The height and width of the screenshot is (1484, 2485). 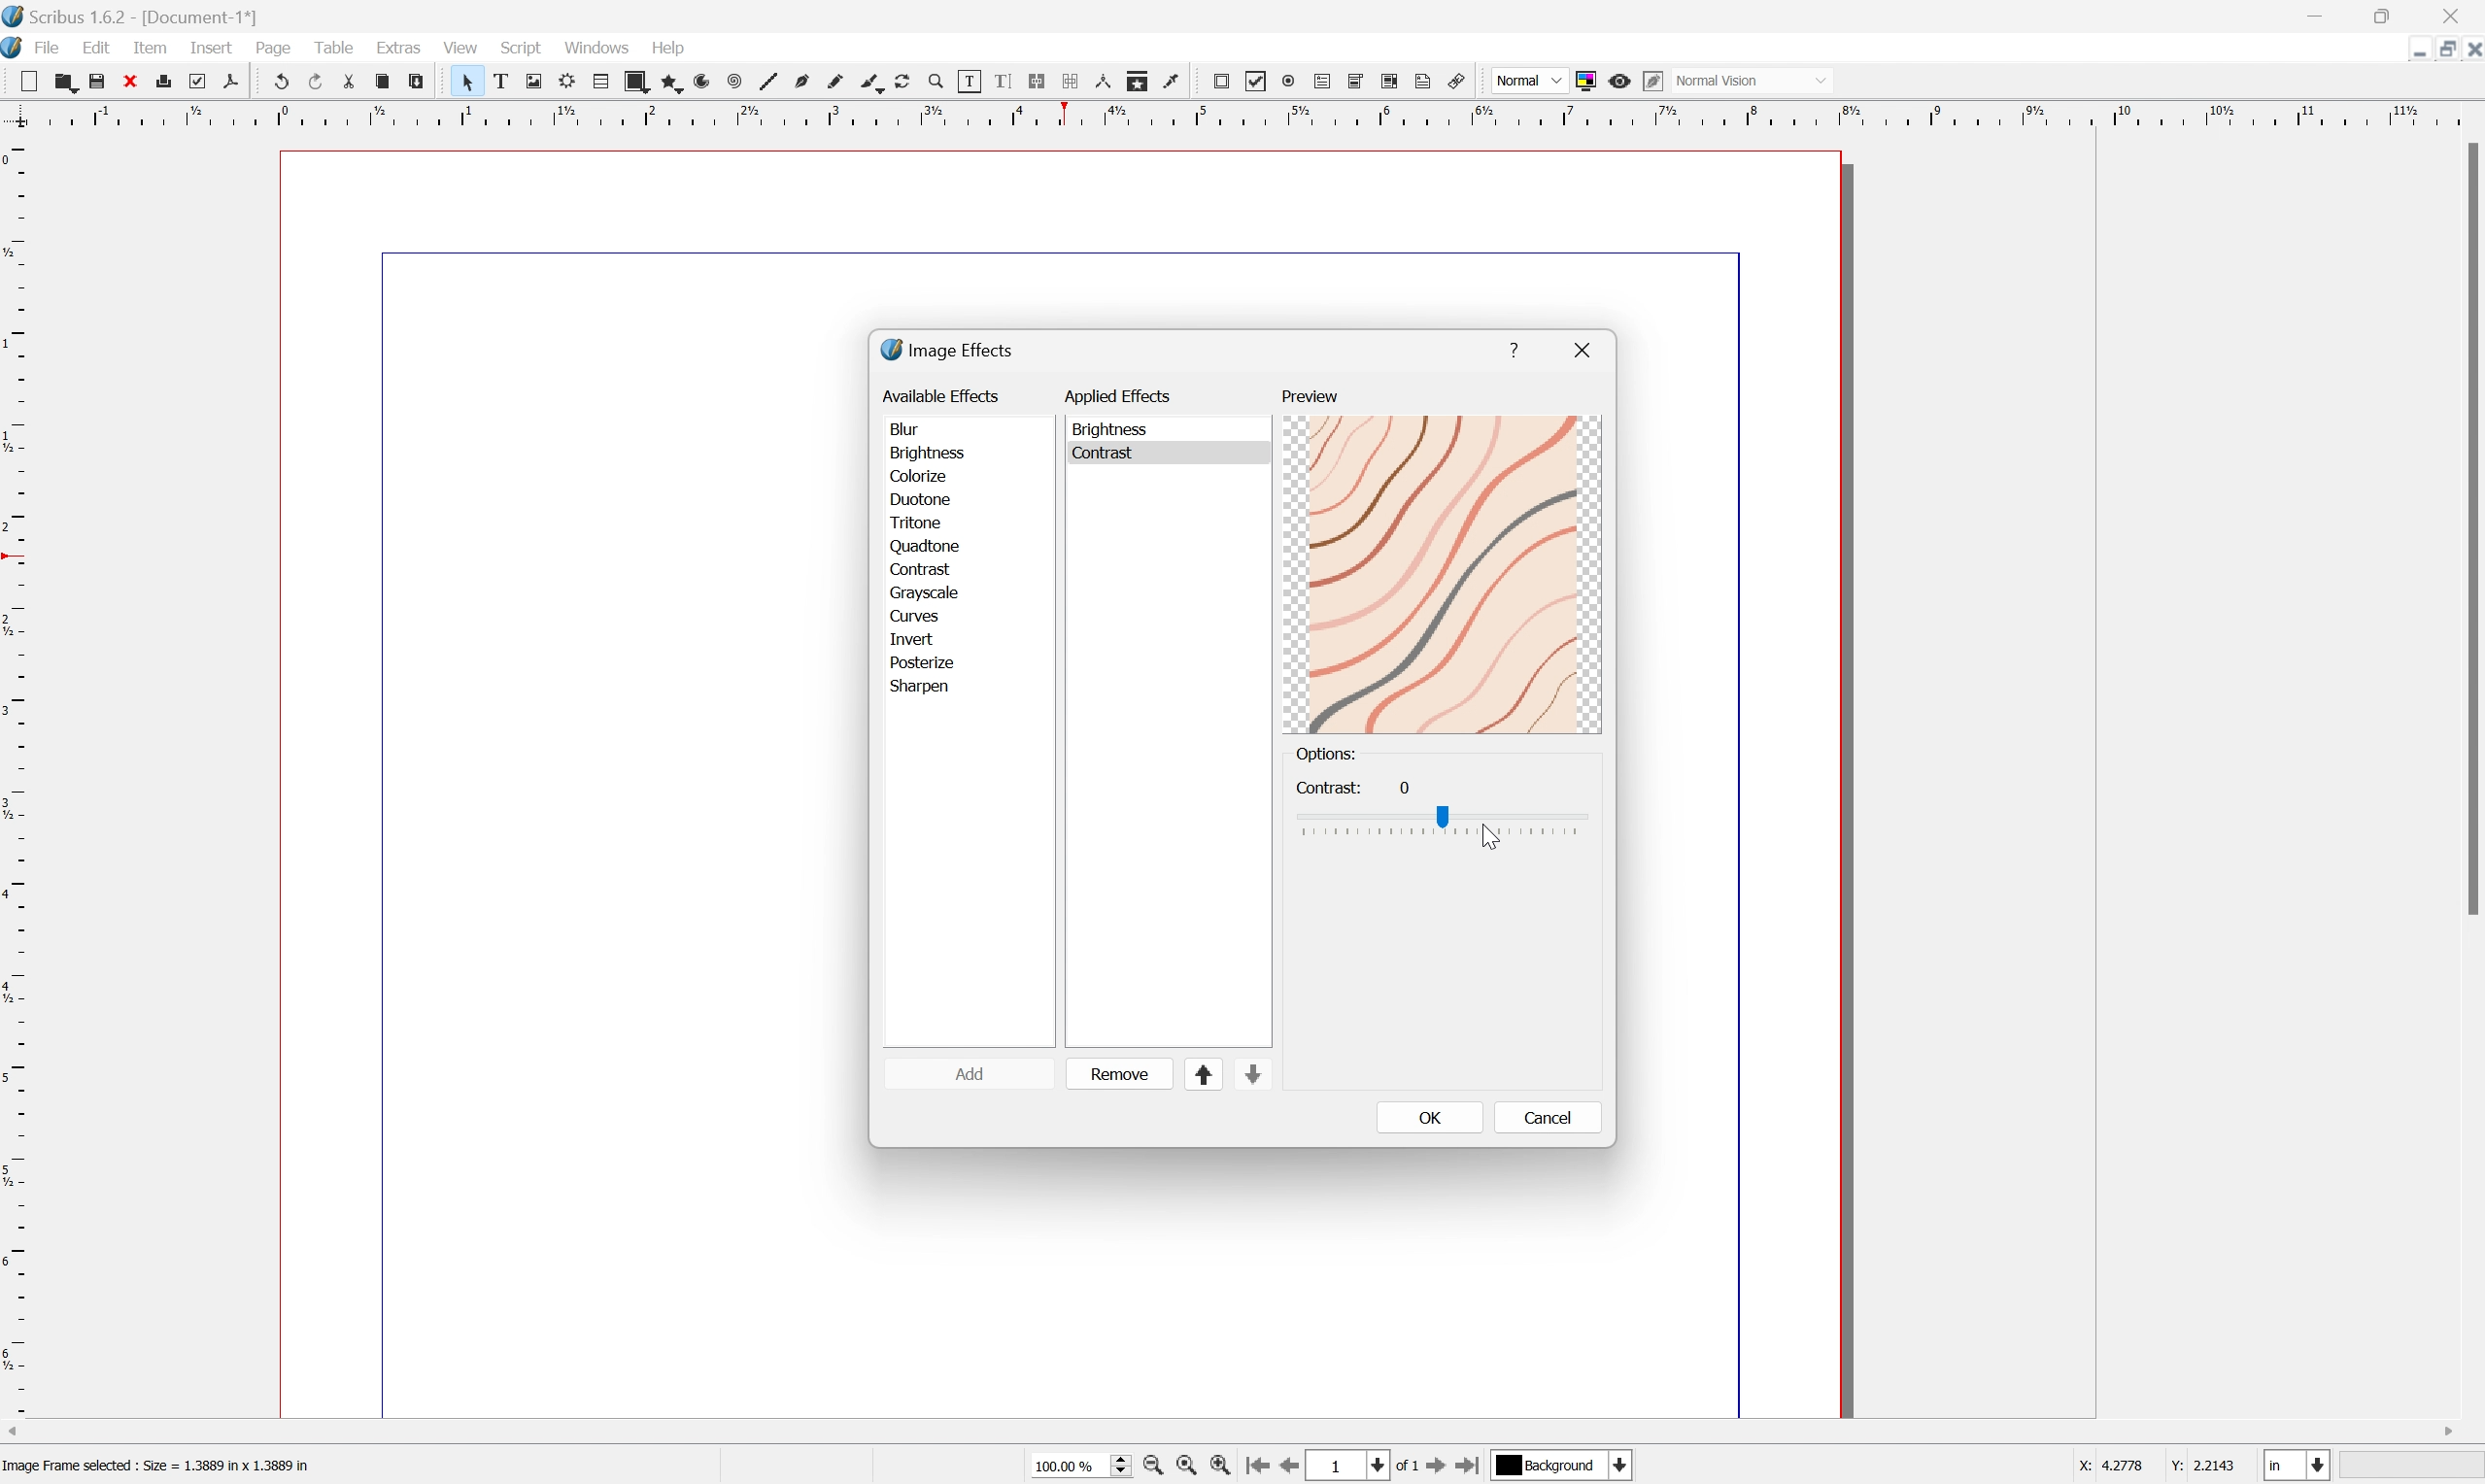 What do you see at coordinates (1295, 1467) in the screenshot?
I see `Previous Page` at bounding box center [1295, 1467].